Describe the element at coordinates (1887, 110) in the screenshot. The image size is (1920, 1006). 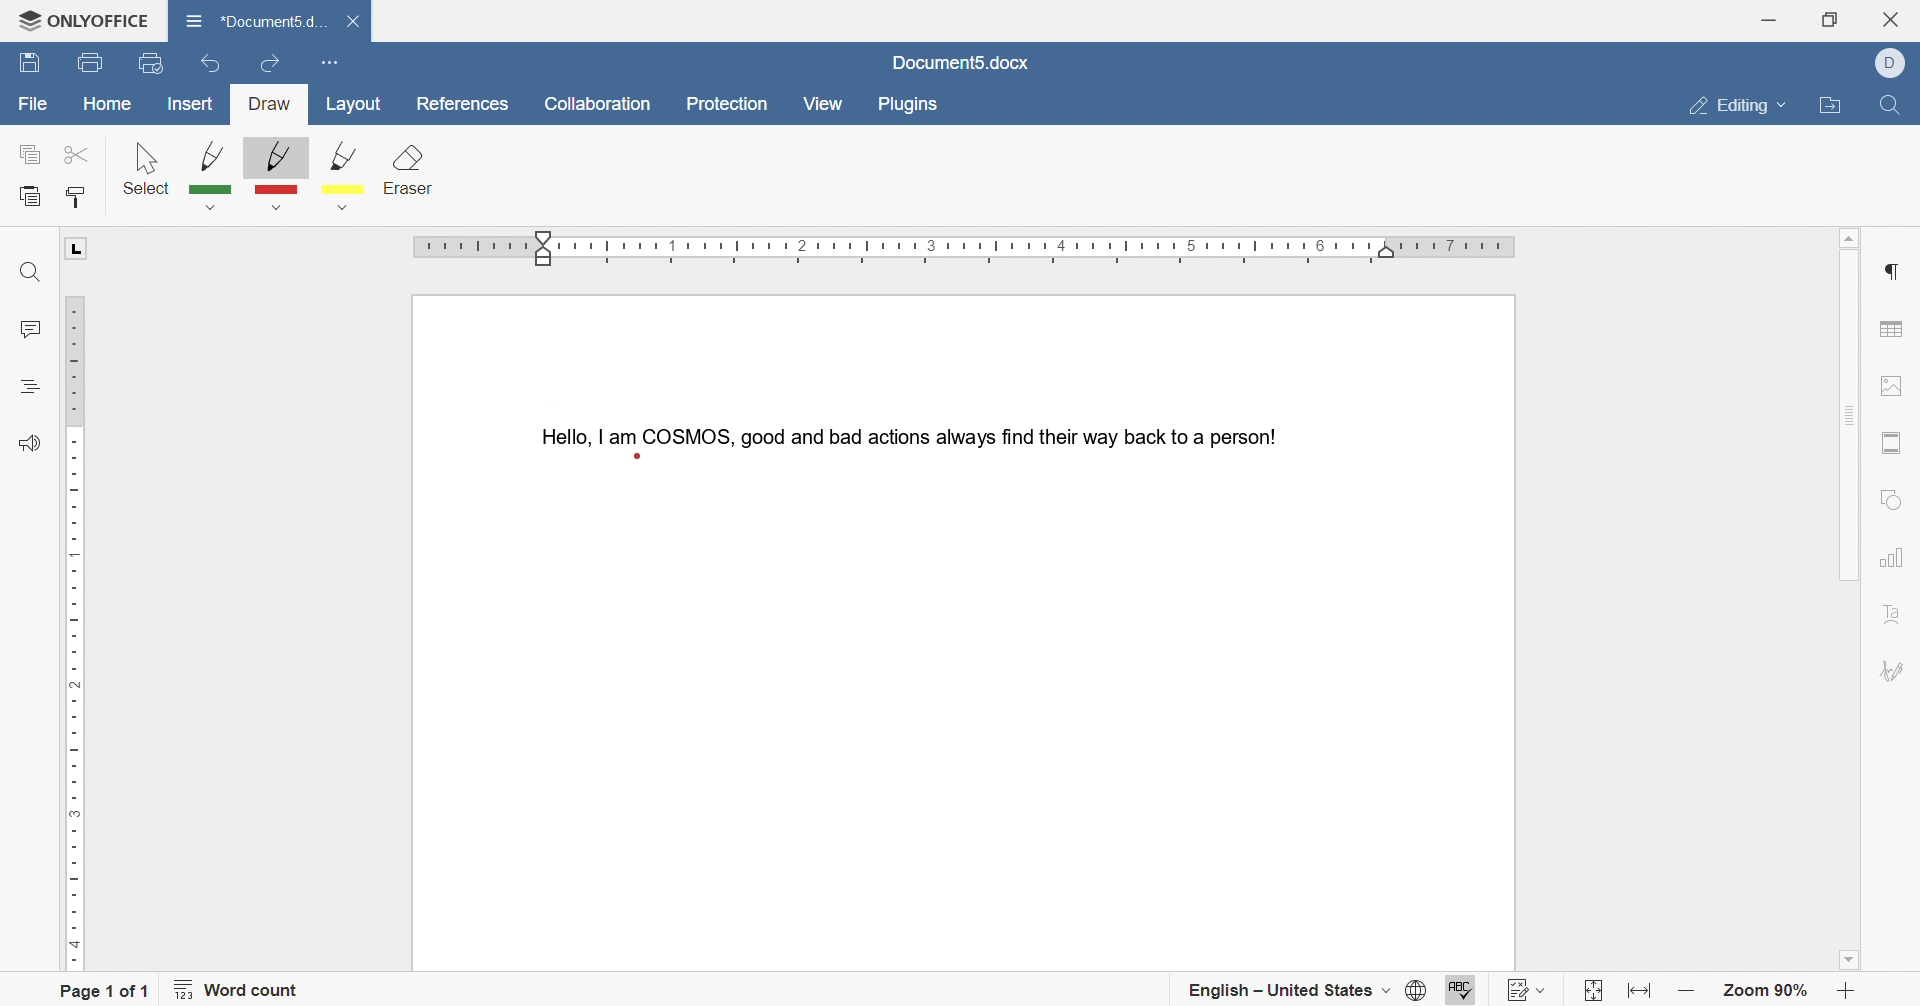
I see `find` at that location.